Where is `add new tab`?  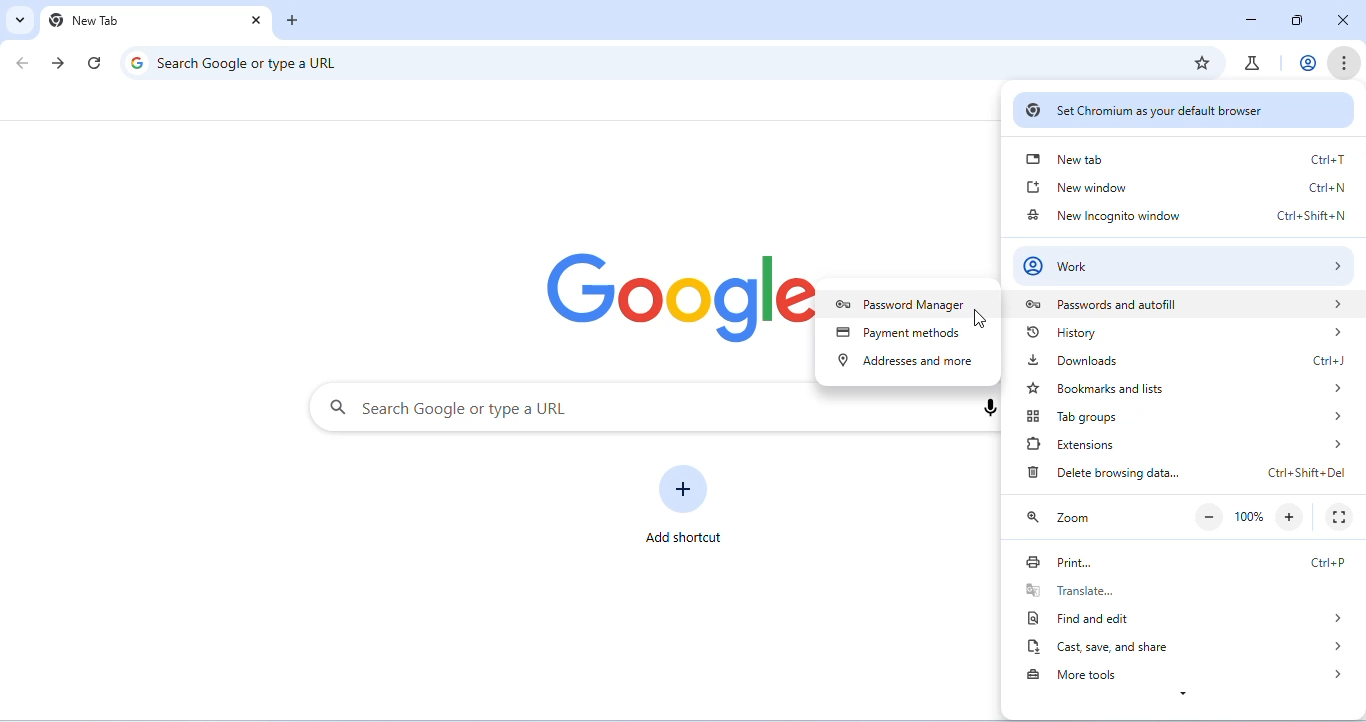
add new tab is located at coordinates (293, 20).